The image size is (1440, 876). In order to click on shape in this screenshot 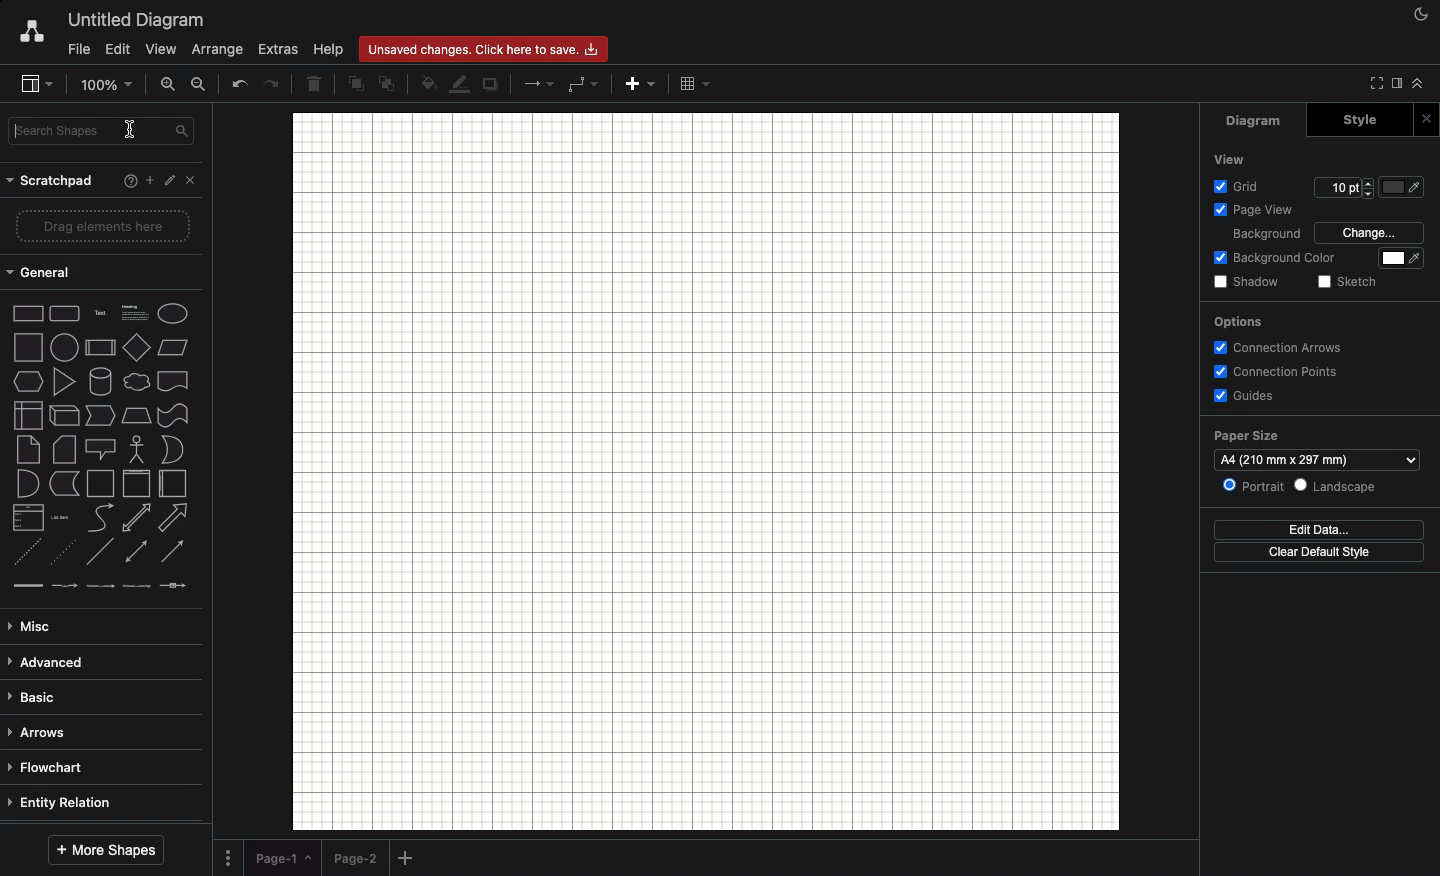, I will do `click(104, 516)`.